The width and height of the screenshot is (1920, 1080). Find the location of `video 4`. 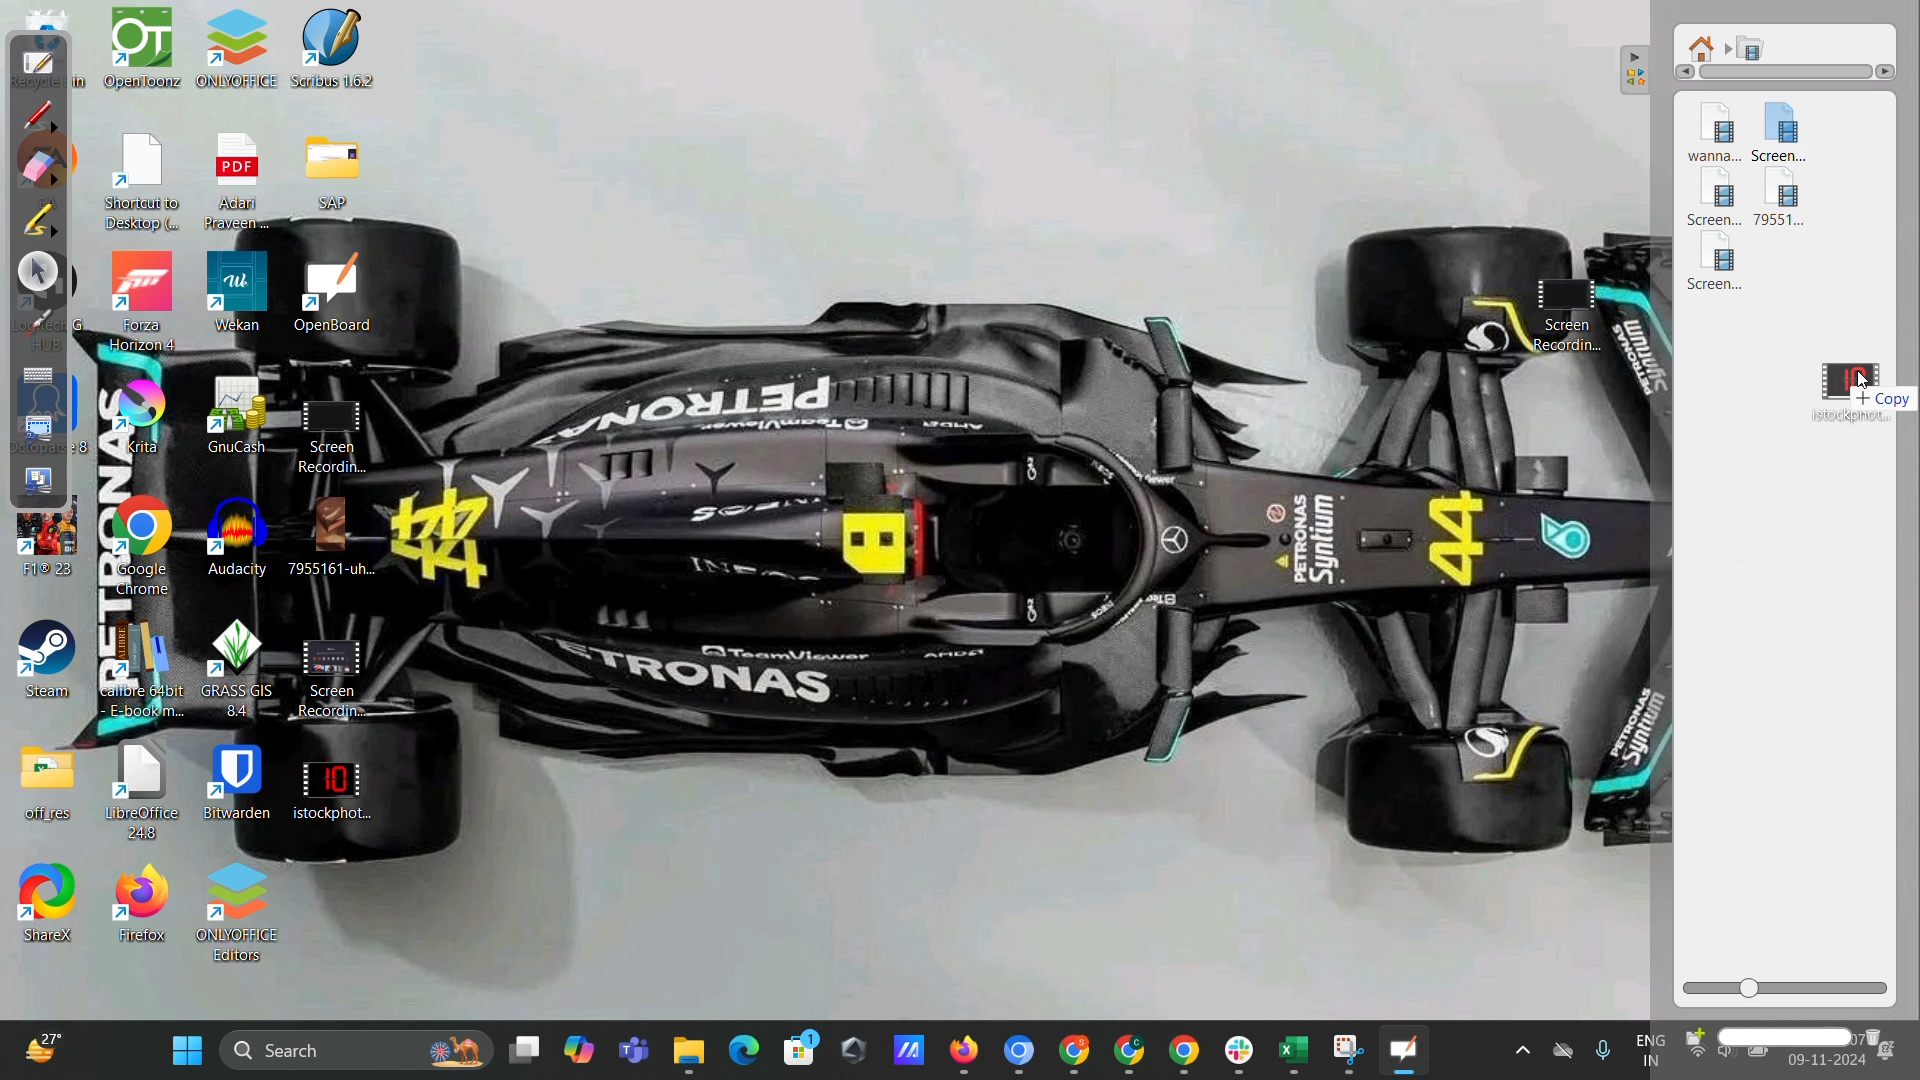

video 4 is located at coordinates (1791, 207).